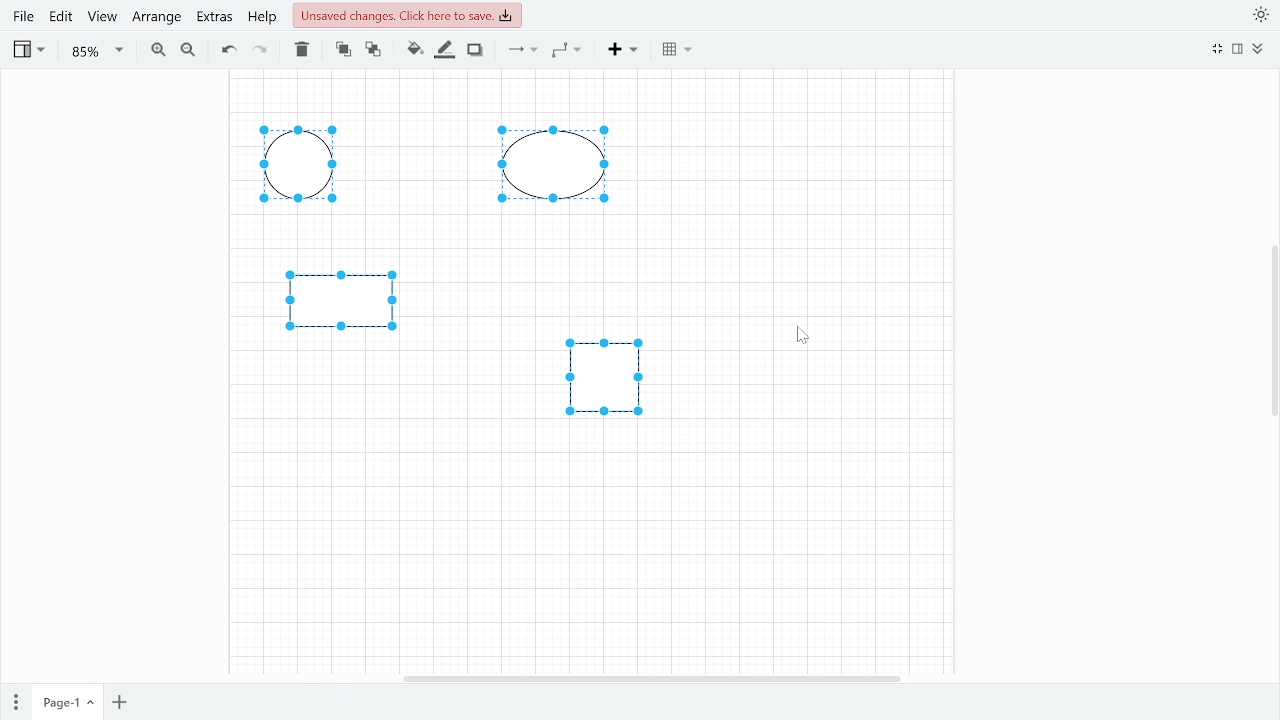 The height and width of the screenshot is (720, 1280). What do you see at coordinates (119, 700) in the screenshot?
I see `Add page` at bounding box center [119, 700].